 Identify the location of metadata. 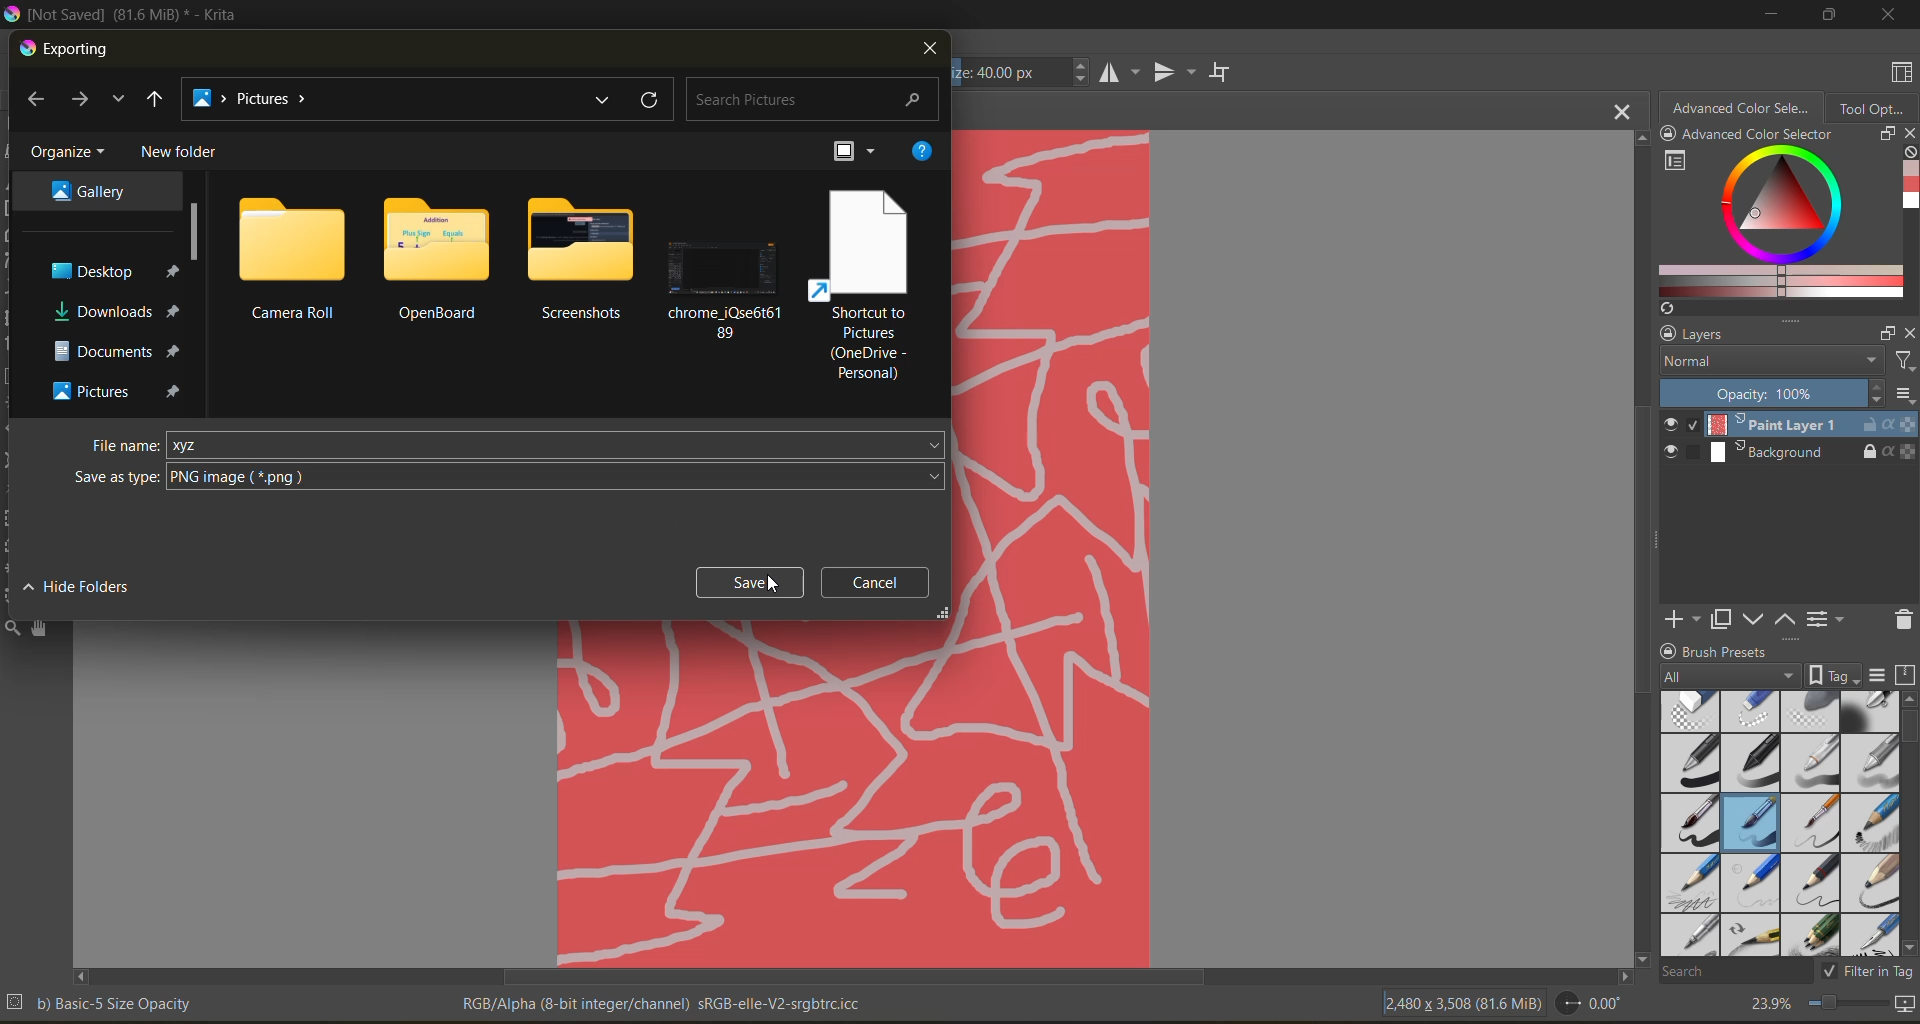
(666, 1002).